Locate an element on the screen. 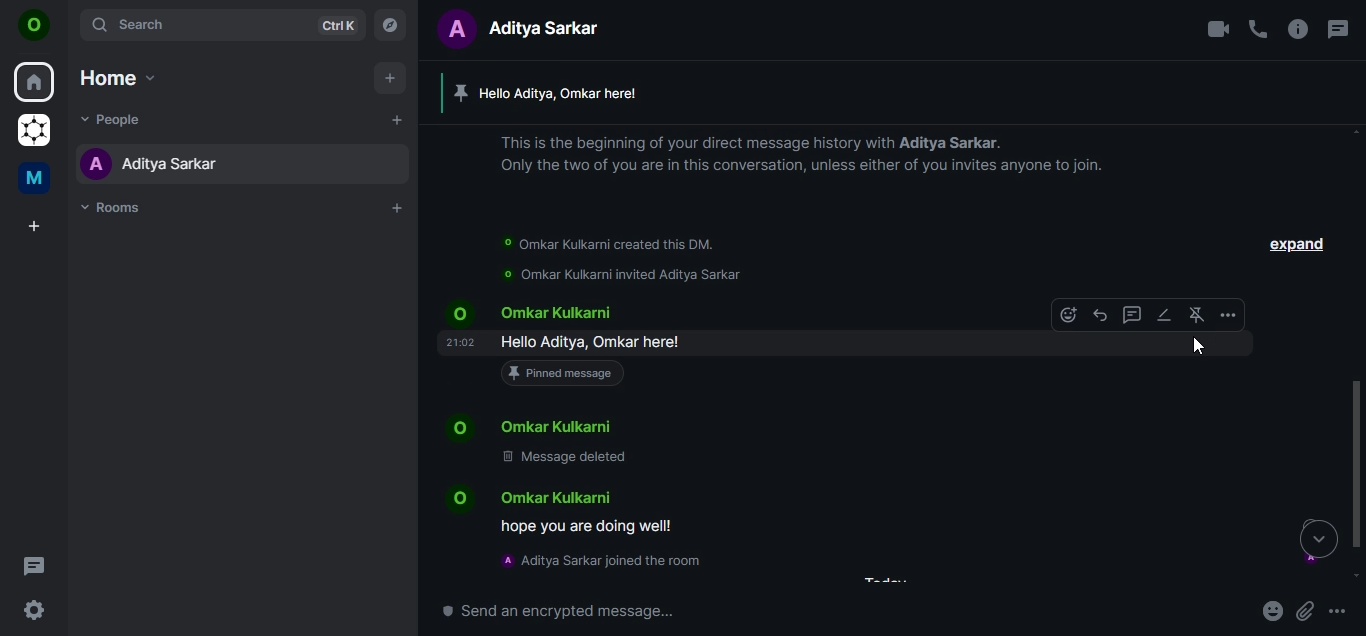  threads is located at coordinates (1339, 30).